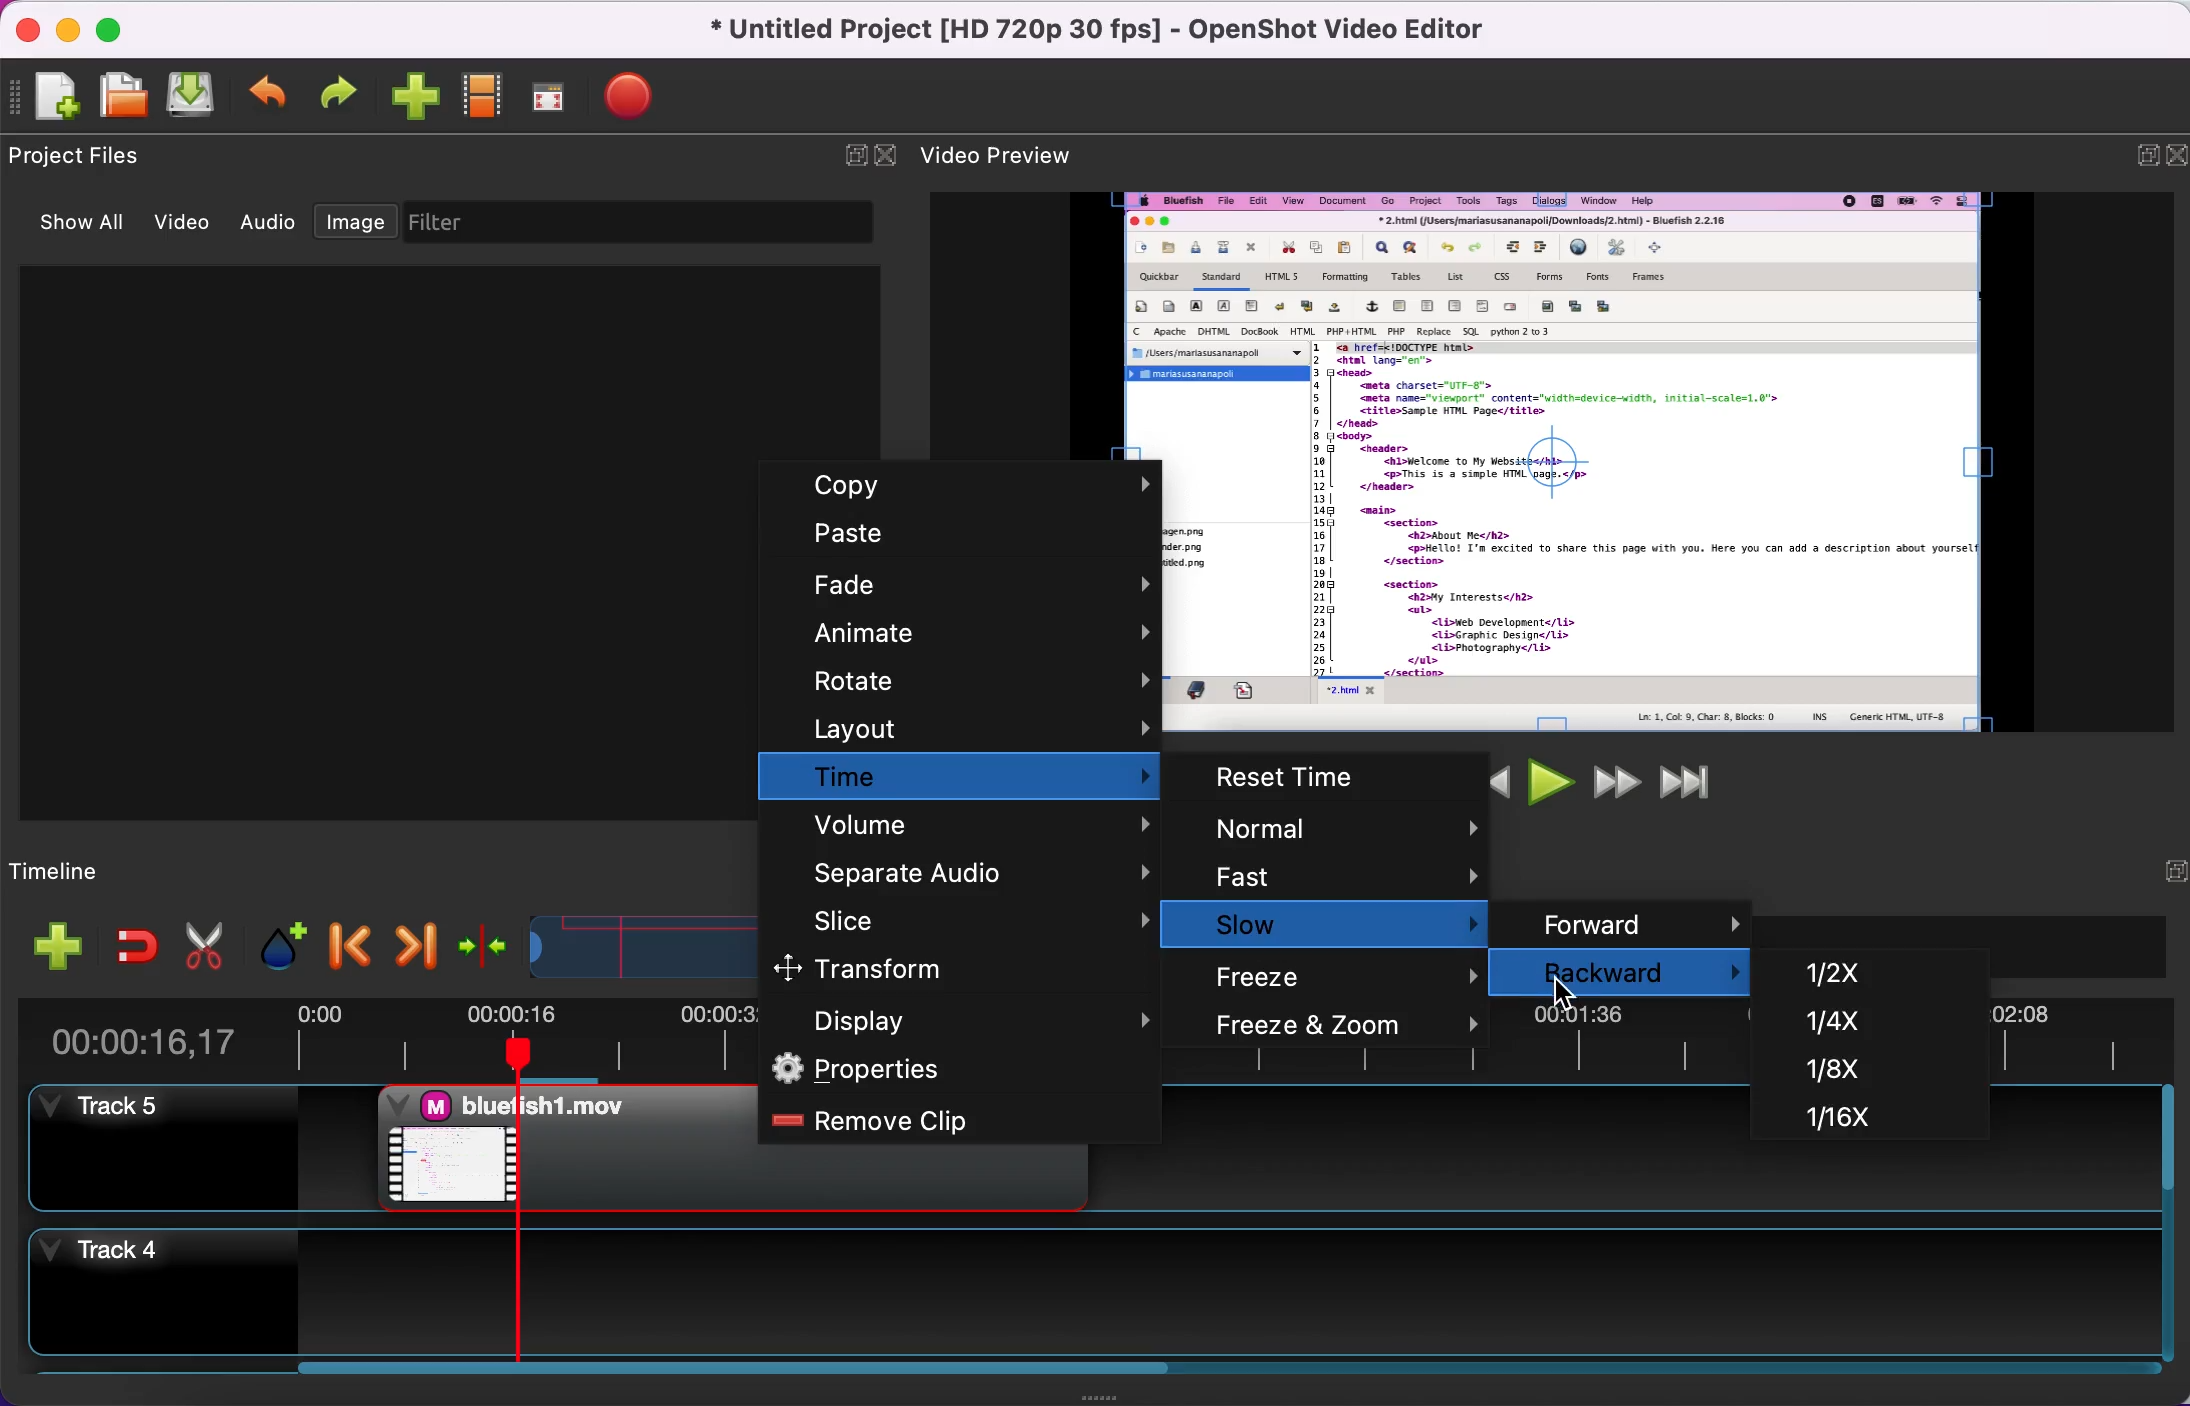  I want to click on maximize, so click(120, 27).